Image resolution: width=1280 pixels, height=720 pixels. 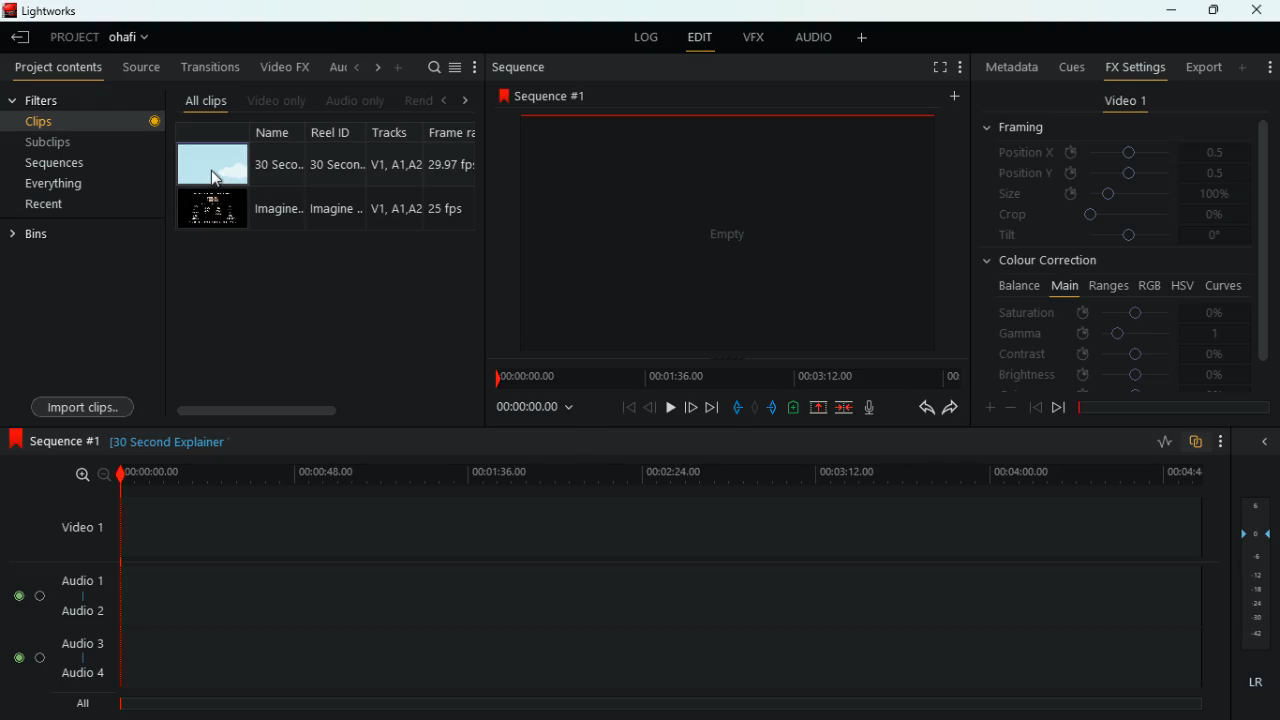 I want to click on import clips, so click(x=86, y=404).